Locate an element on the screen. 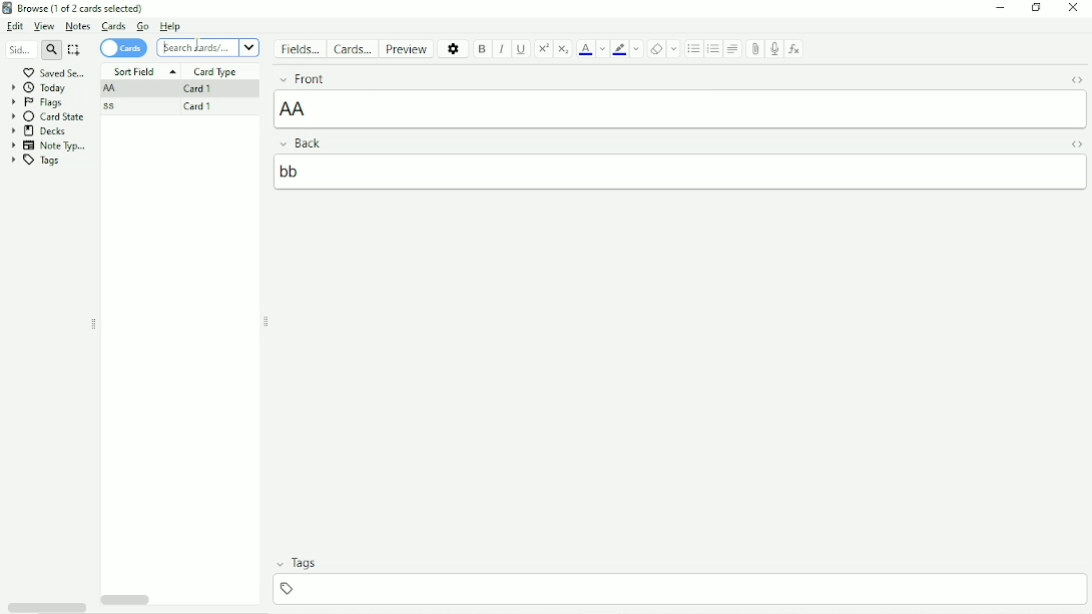 The width and height of the screenshot is (1092, 614). Superscript is located at coordinates (544, 48).